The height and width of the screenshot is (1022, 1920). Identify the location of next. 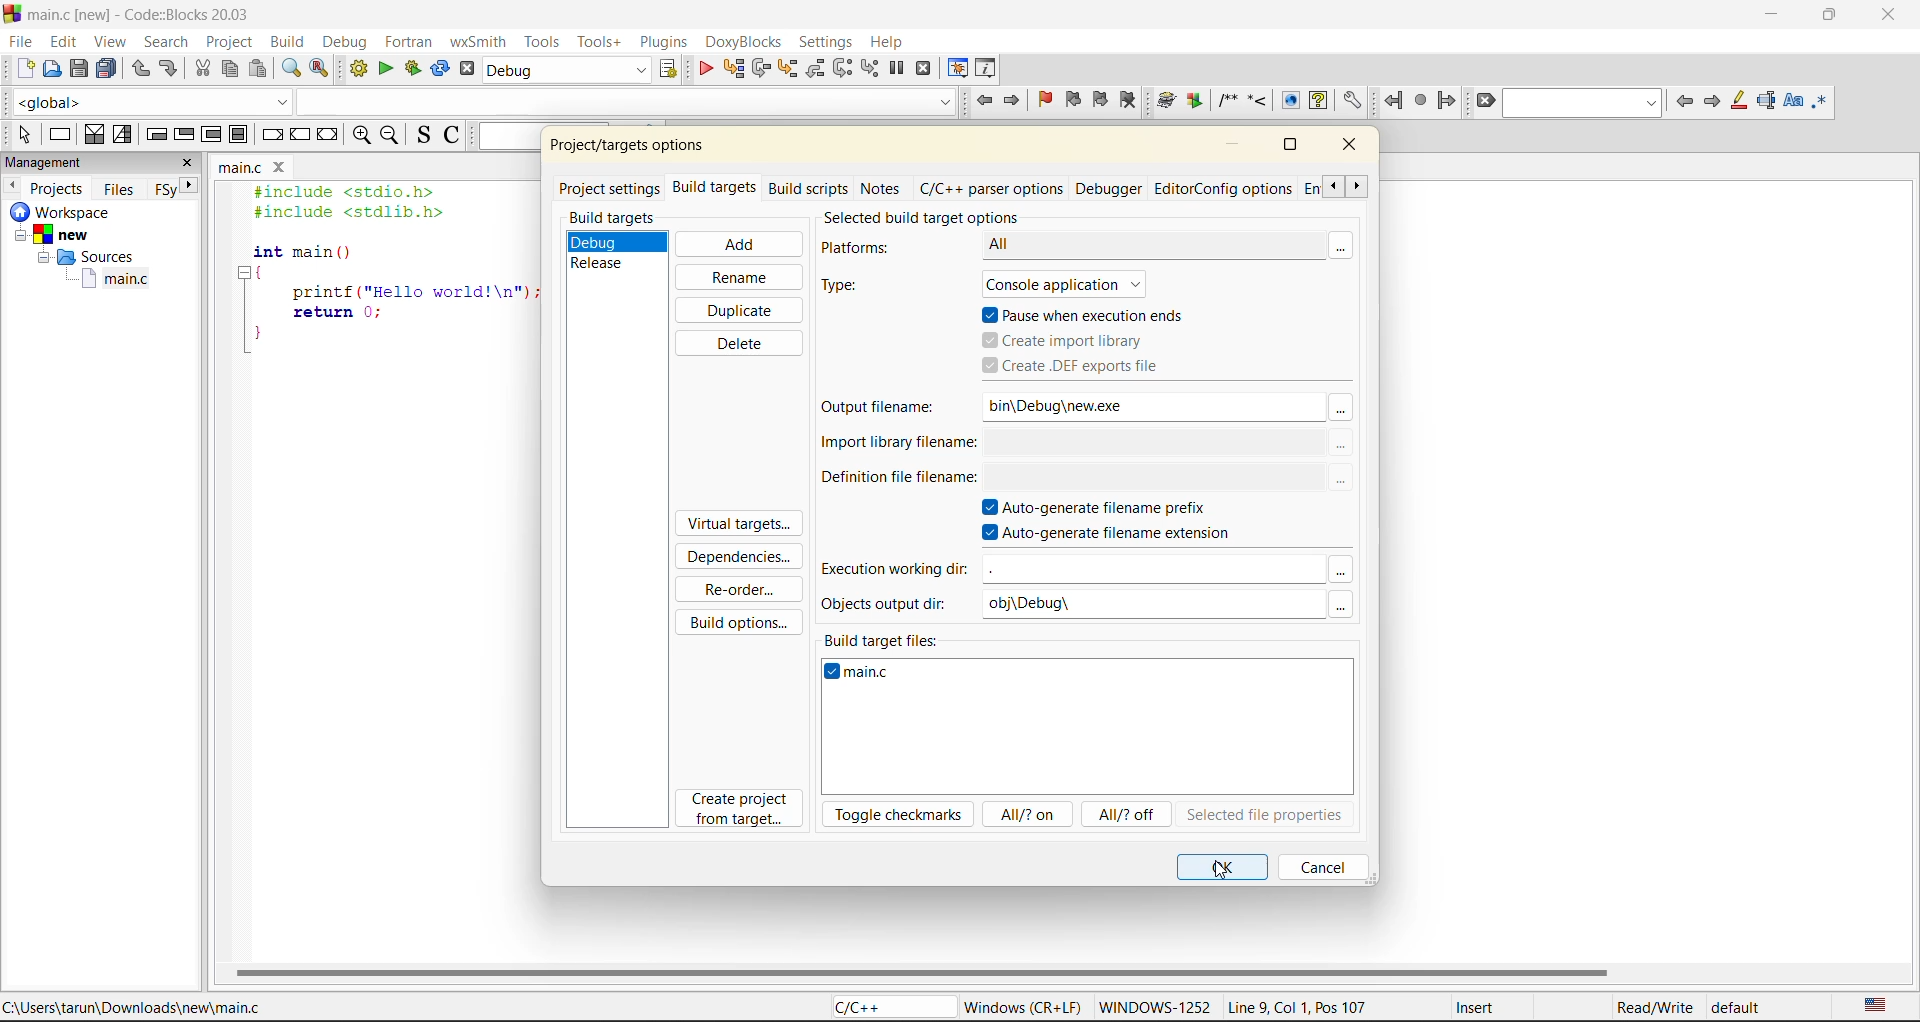
(192, 185).